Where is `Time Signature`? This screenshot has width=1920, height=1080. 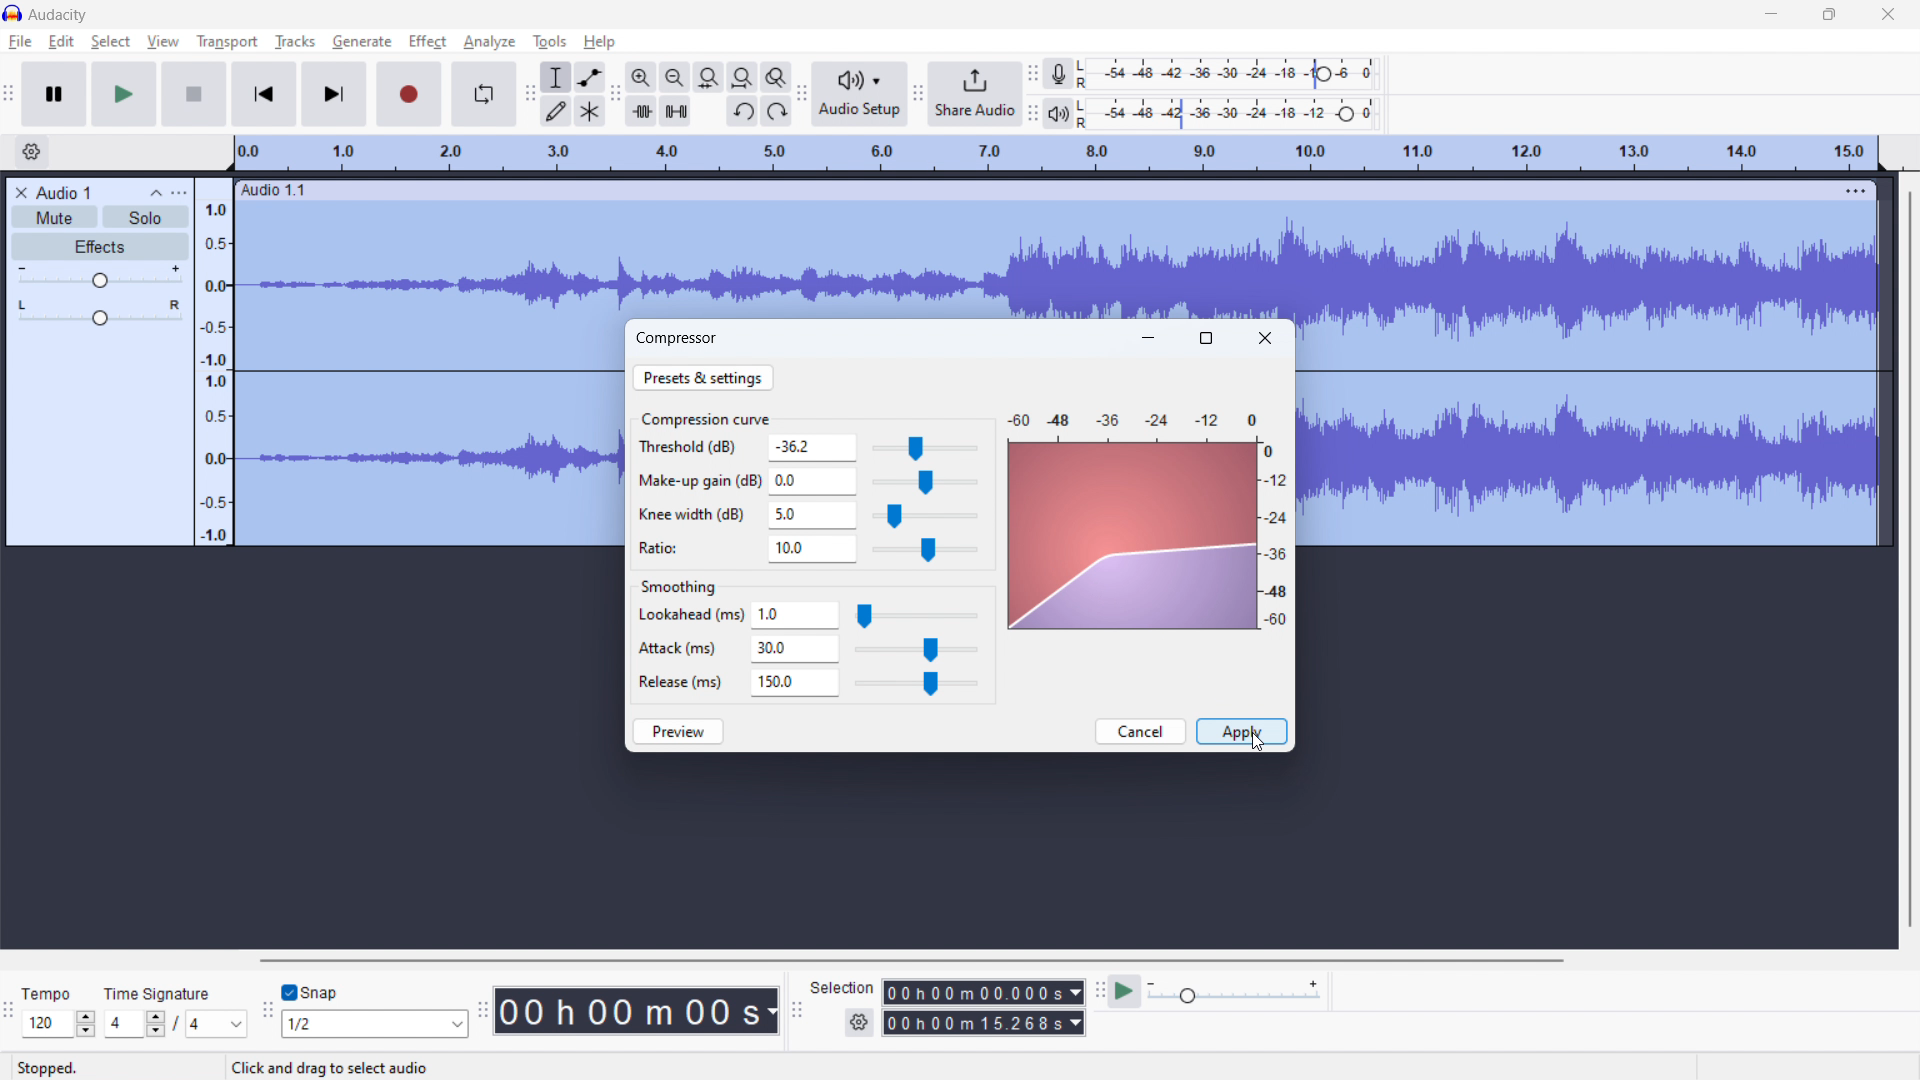
Time Signature is located at coordinates (159, 989).